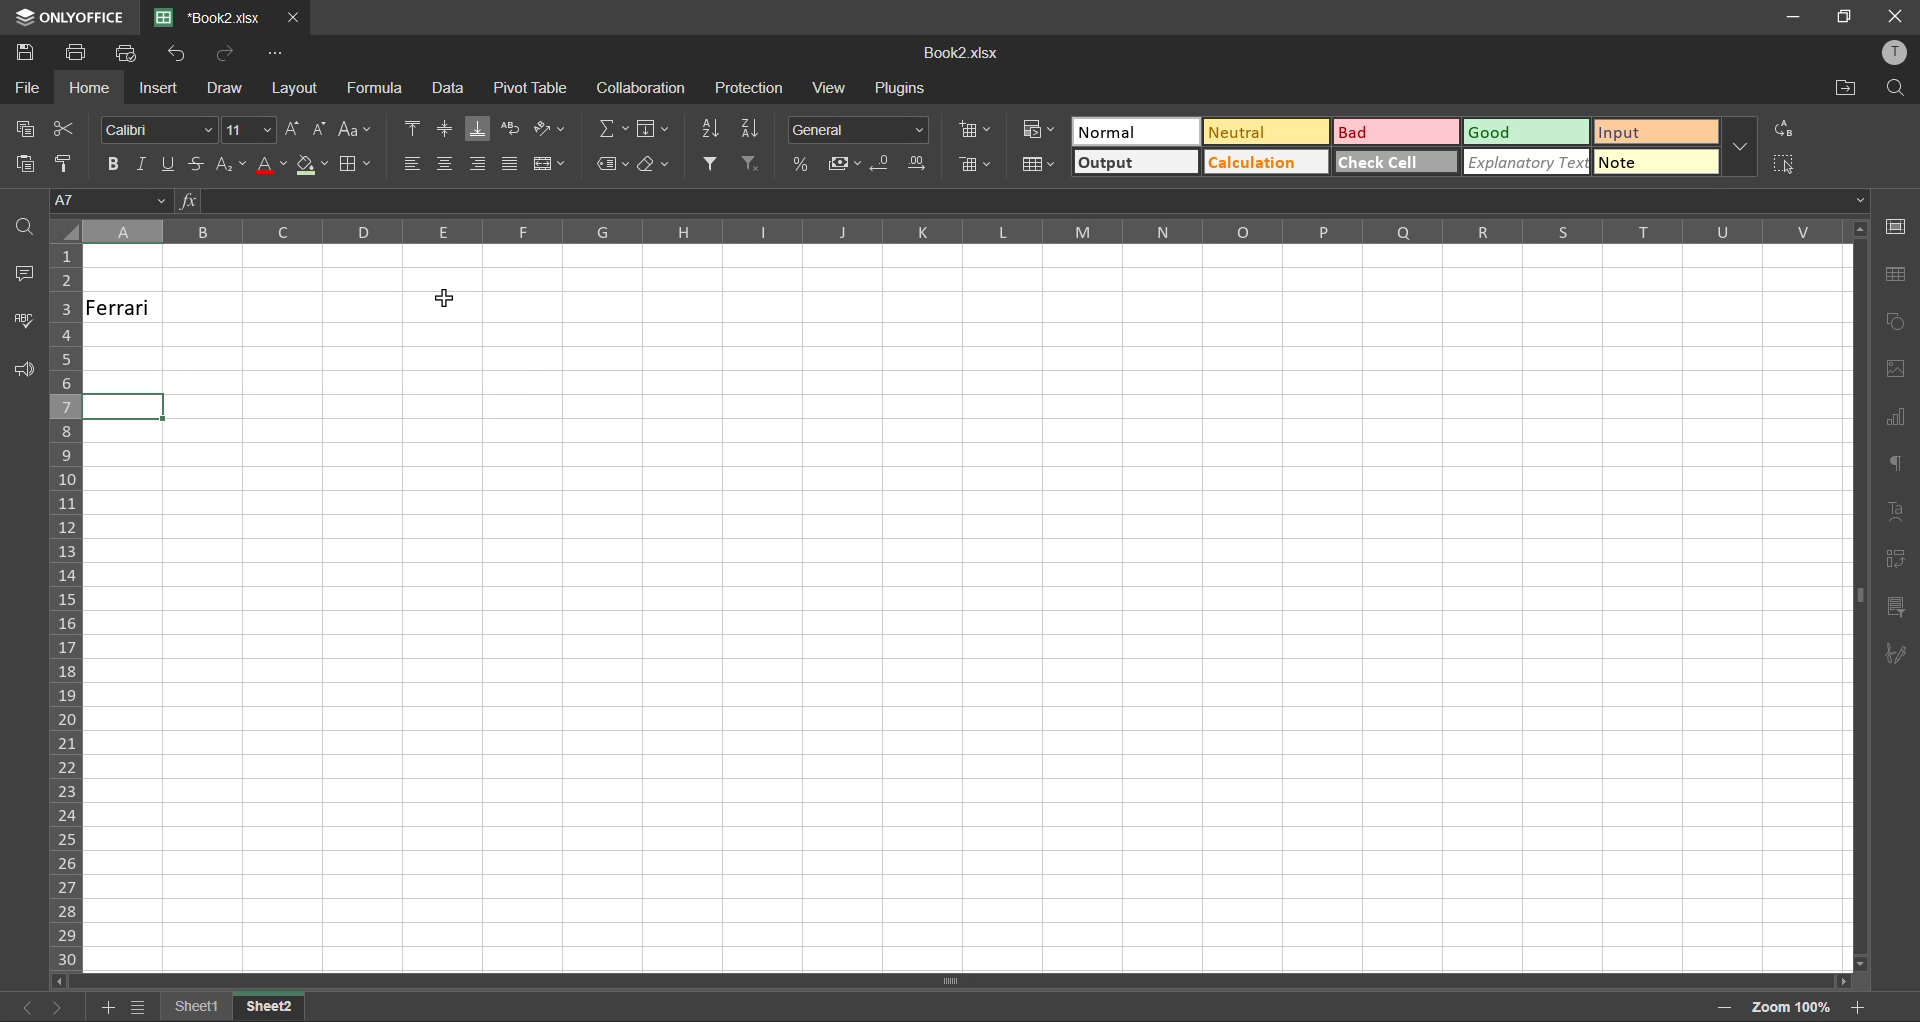 This screenshot has height=1022, width=1920. I want to click on minimize, so click(1795, 17).